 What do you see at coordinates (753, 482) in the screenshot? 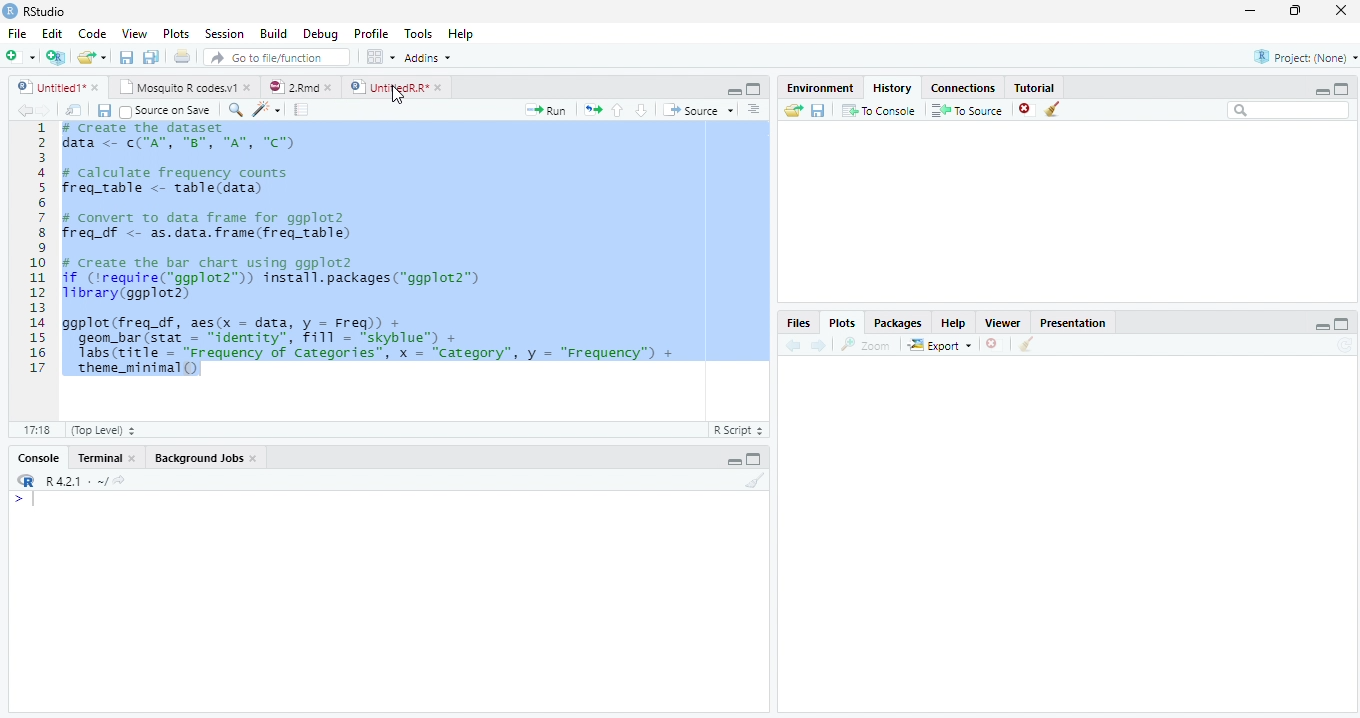
I see `Clear Console` at bounding box center [753, 482].